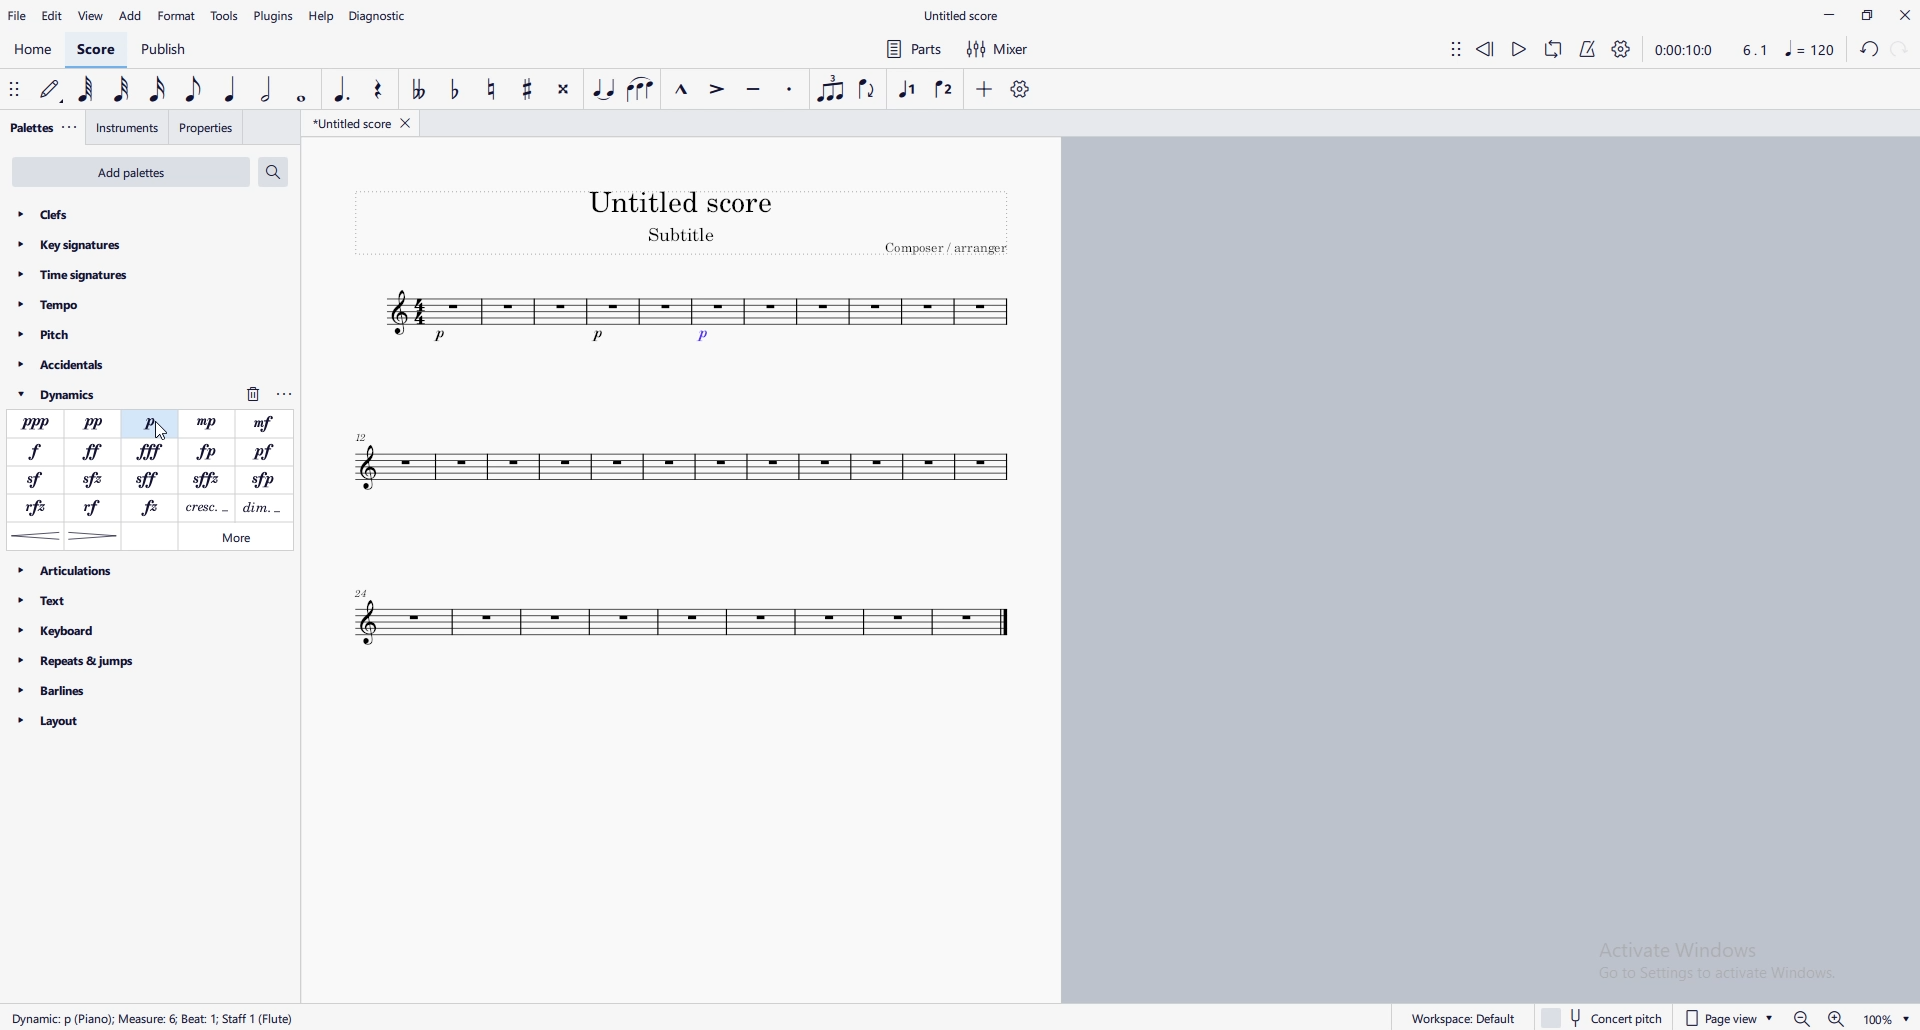 The image size is (1920, 1030). Describe the element at coordinates (177, 17) in the screenshot. I see `format` at that location.